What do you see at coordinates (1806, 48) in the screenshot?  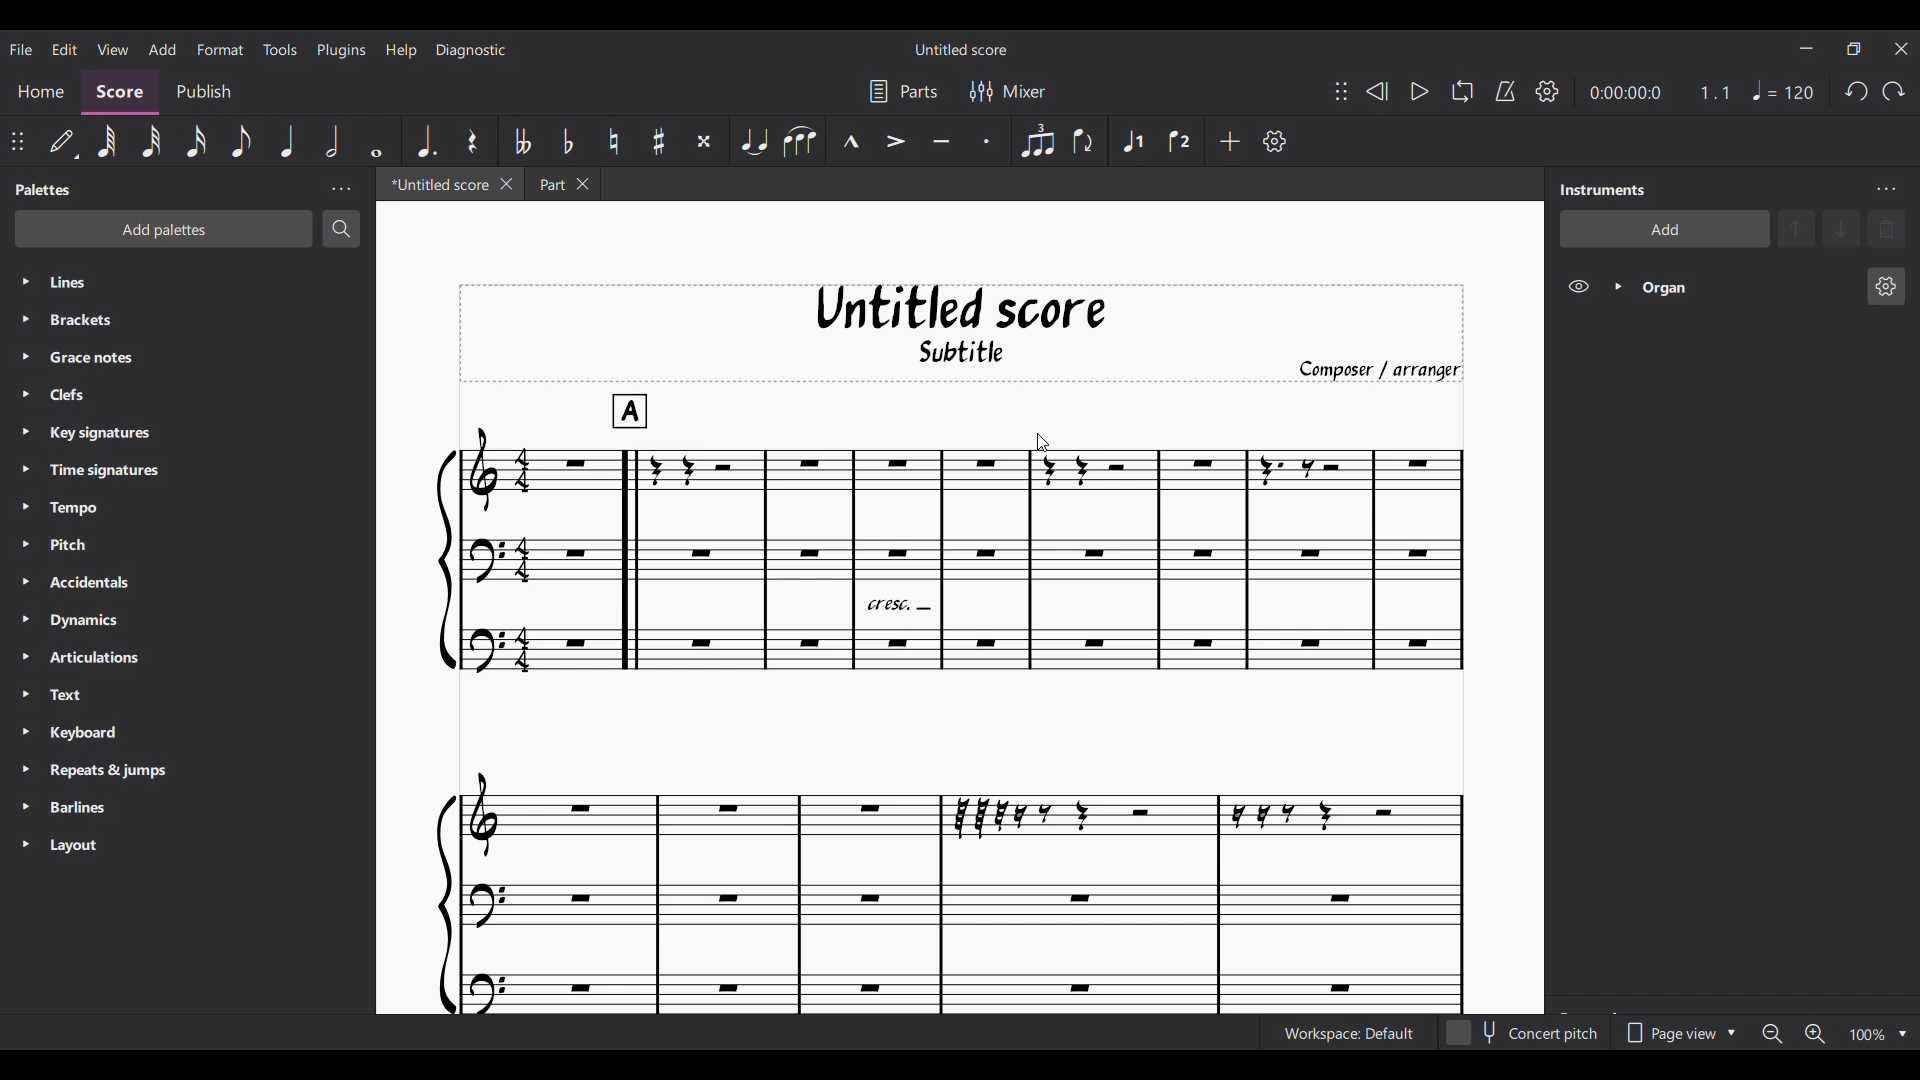 I see `Minimize` at bounding box center [1806, 48].